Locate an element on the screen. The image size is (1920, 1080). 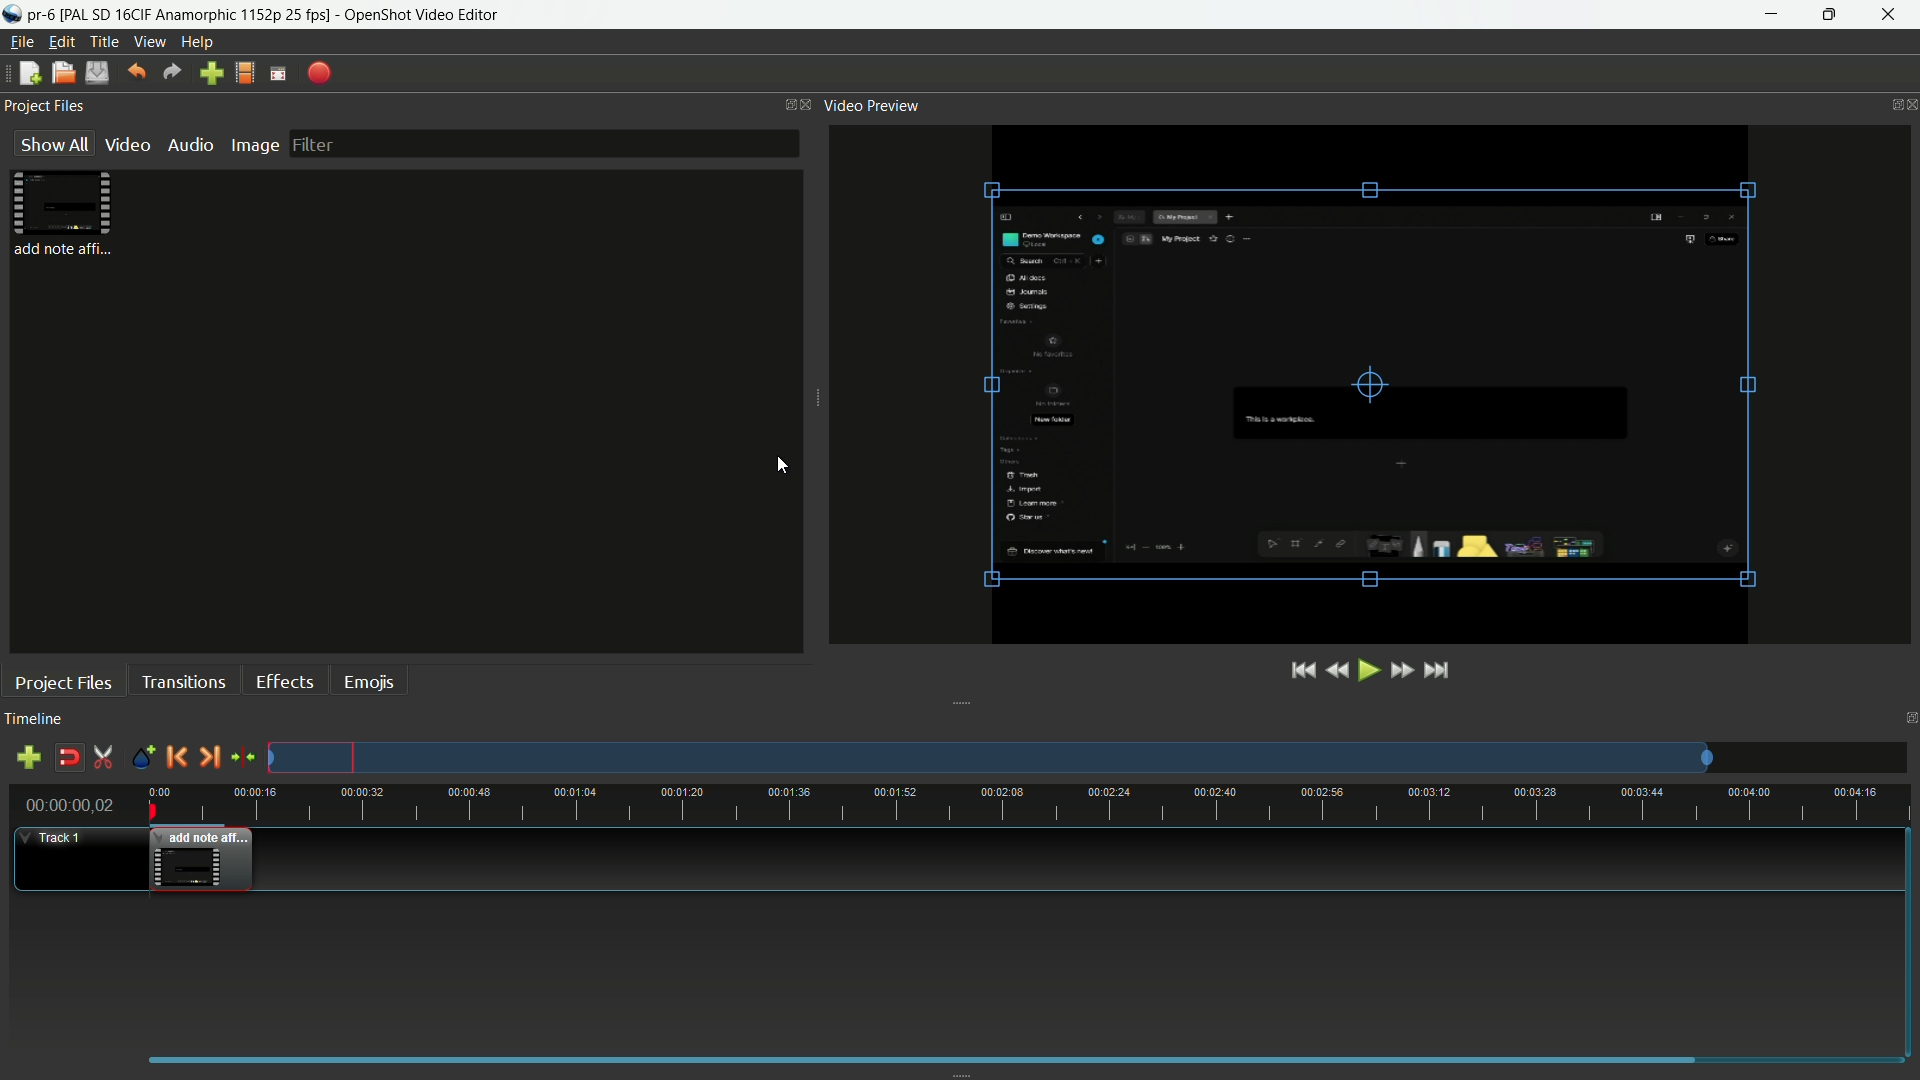
change layout is located at coordinates (1908, 717).